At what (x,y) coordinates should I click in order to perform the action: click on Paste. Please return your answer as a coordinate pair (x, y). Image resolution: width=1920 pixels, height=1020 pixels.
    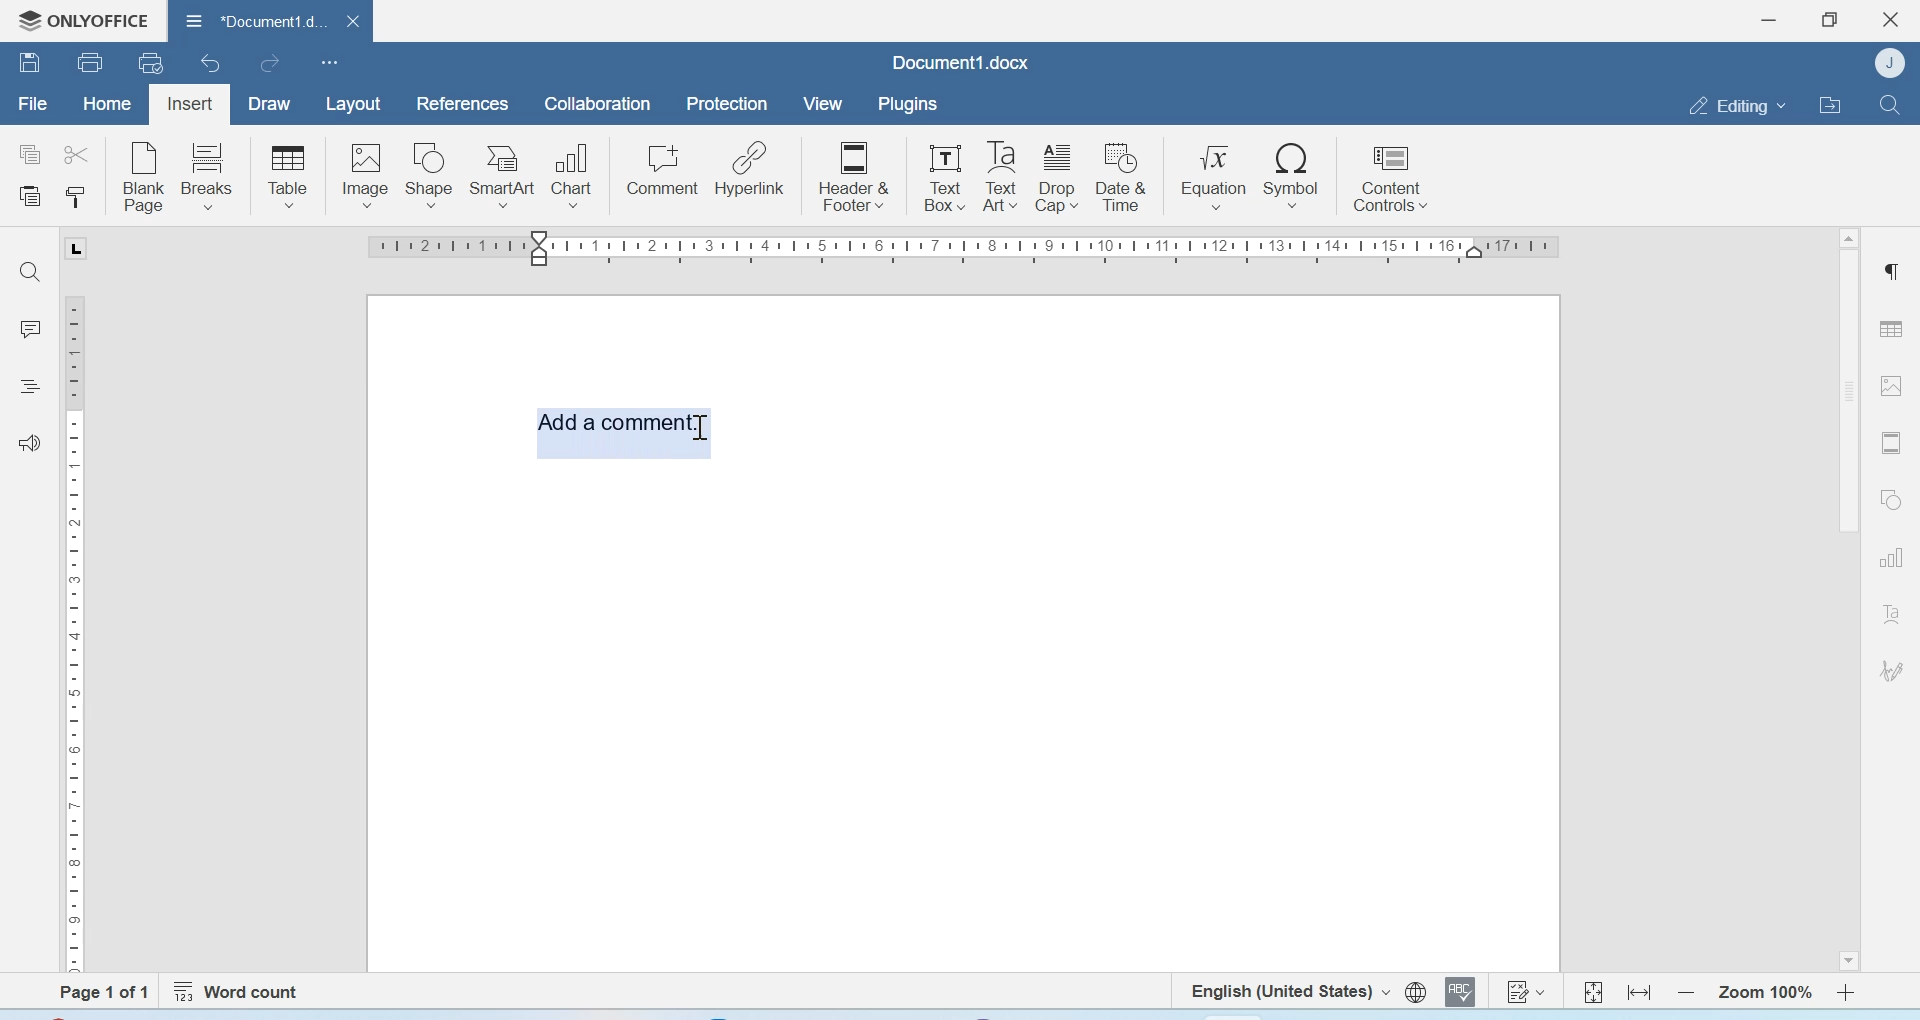
    Looking at the image, I should click on (32, 198).